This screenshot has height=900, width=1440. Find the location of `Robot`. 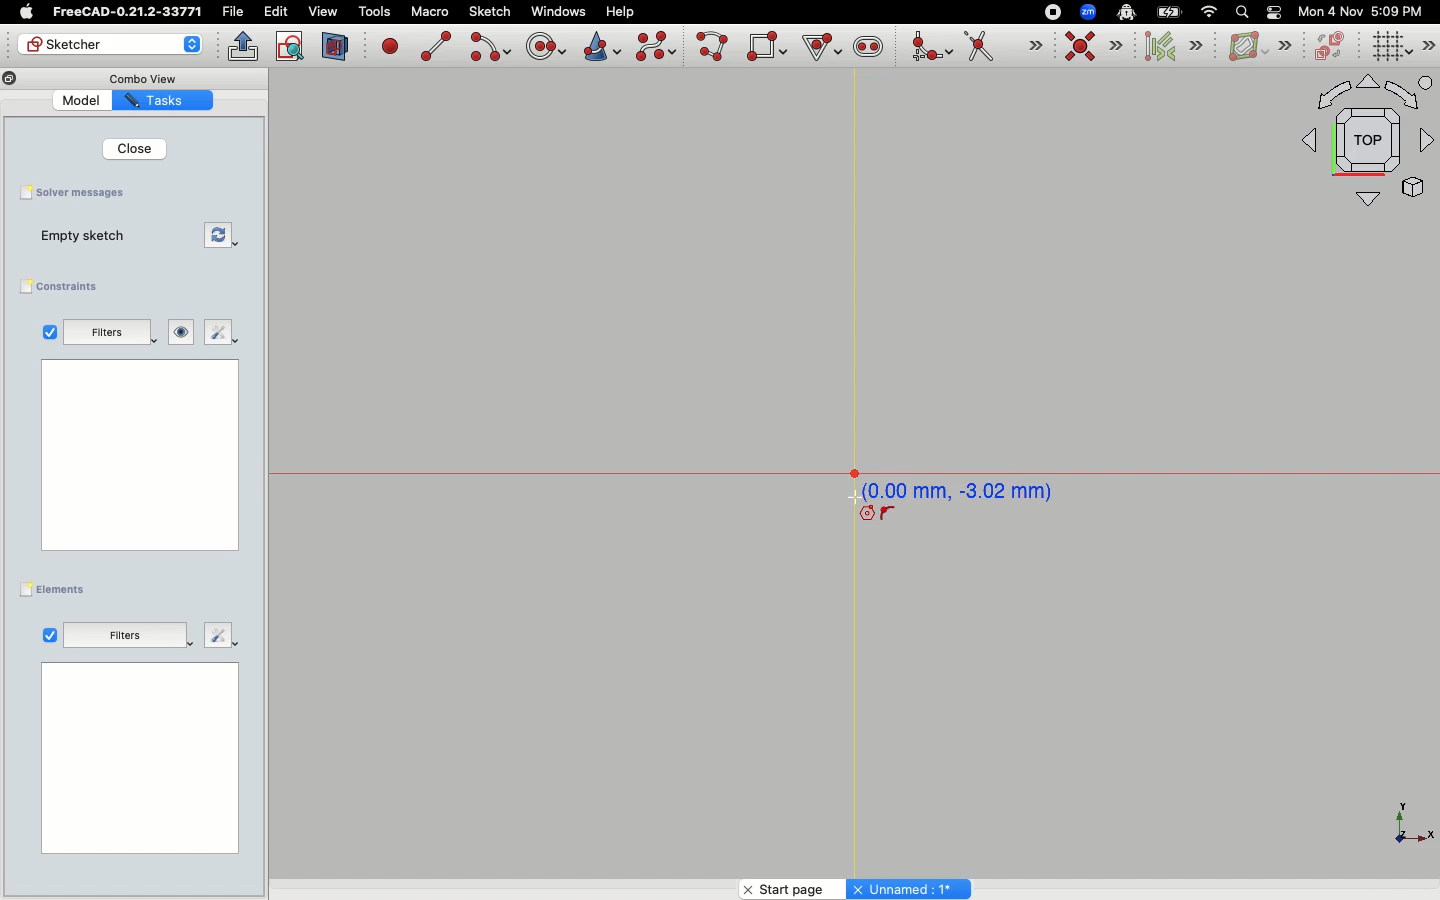

Robot is located at coordinates (1126, 14).